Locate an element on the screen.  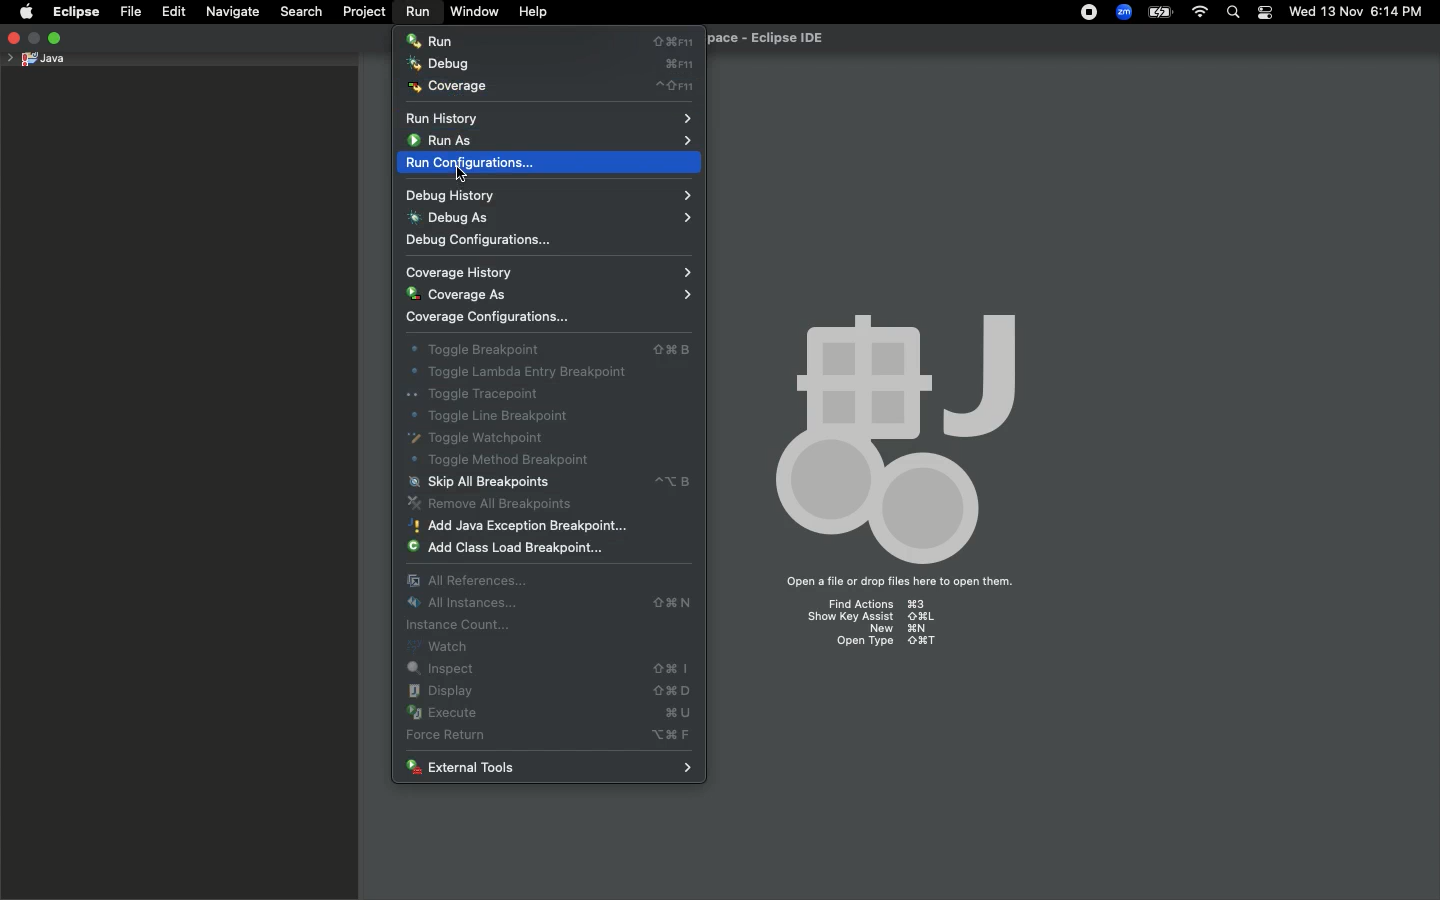
Watch is located at coordinates (441, 647).